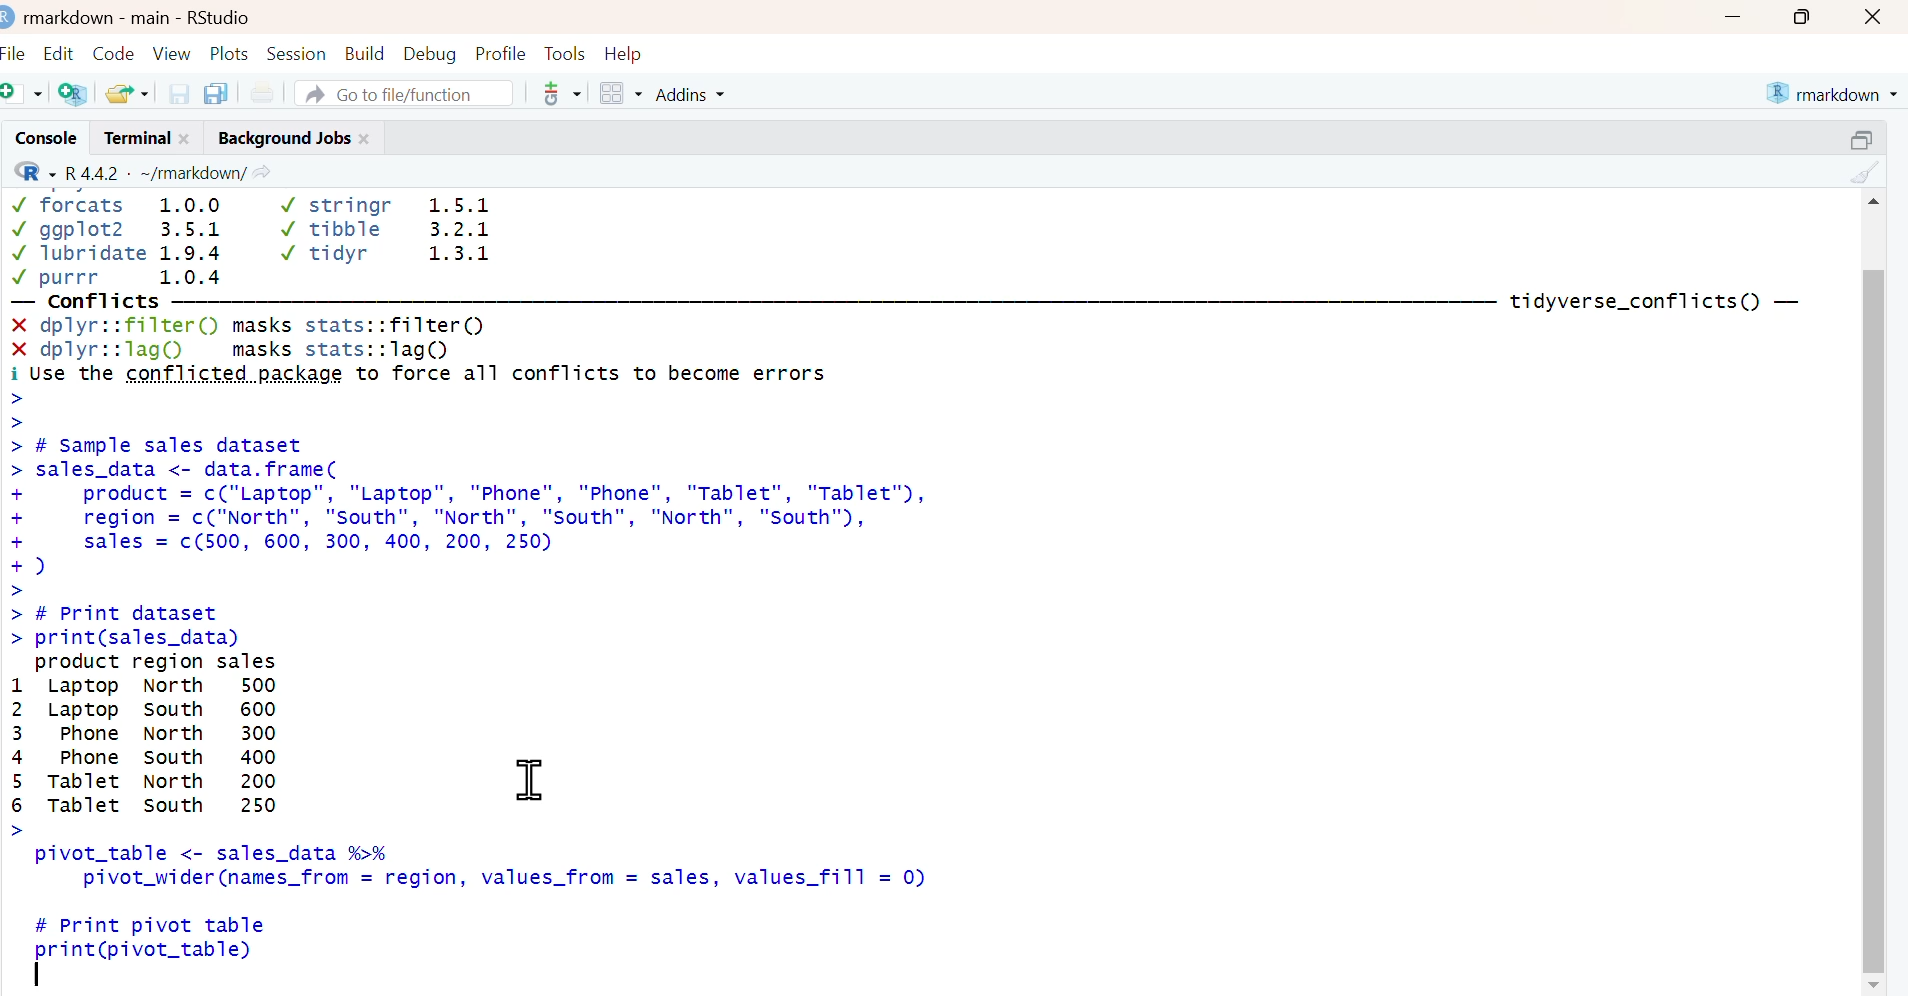 The image size is (1908, 996). What do you see at coordinates (913, 593) in the screenshot?
I see `v forcats 1.0.0 Vv stringr 1.5.1
Vv ggplot2 3.5.1 Vv tibble 3.2.1
Vv lubridate 1.9.4 Vv tidyr 1.3.1
Vv purrr 1.0.4
— confljcts ——MM — ———  ___—————————— tidyverse_conflicts() —
X dplyr::filter() masks stats::filter(Q)
X dplyr::lagQ masks stats::lagQ)
i Use the conflicted package to force all conflicts to become errors
>
>
> # sample sales dataset
> sales_data <- data.frame(
+ product = c("Laptop"”, "Laptop", "Phone", "Phone", "Tablet", "Tablet"),
+ region = c("North"”, "south", "North", "south", "North", "south",
+ sales = c(500, 600, 300, 400, 200, 250)
+)
>
> # Print dataset
> print(sales_data)
product region sales
1 Laptop North 500
2 Laptop South 600
3 phone North 300
4 phone south 400
5 Tablet North 200 TI
6 Tablet south 250
>
pivot_table <- sales_data %>%
pivot_wider(names_from = region, values_from = sales, values_fill = 0)
# Print pivot table
print tate)` at bounding box center [913, 593].